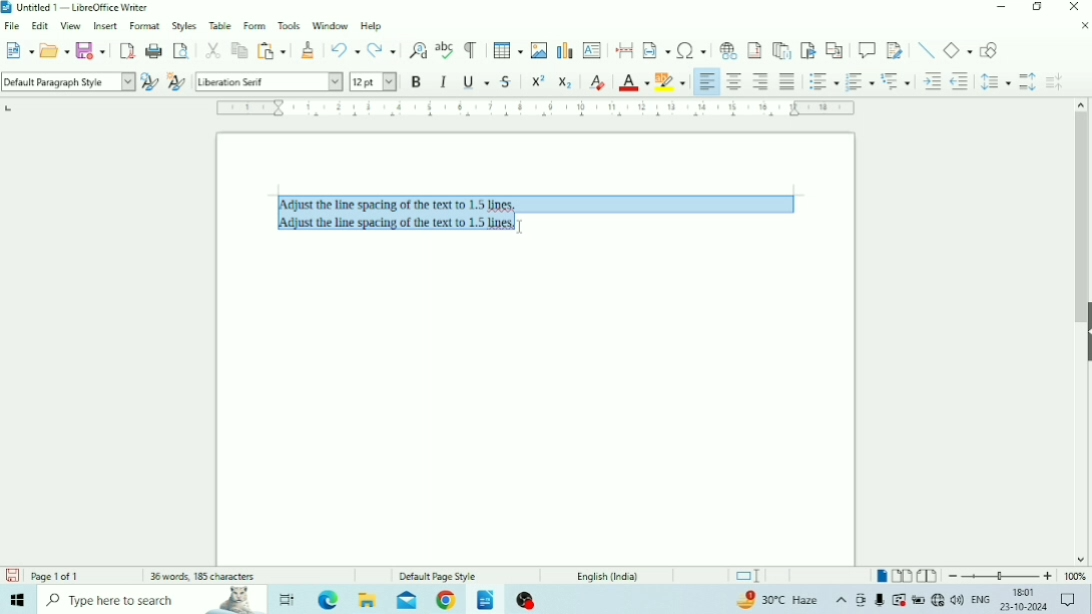 This screenshot has height=614, width=1092. I want to click on Close Document, so click(1083, 26).